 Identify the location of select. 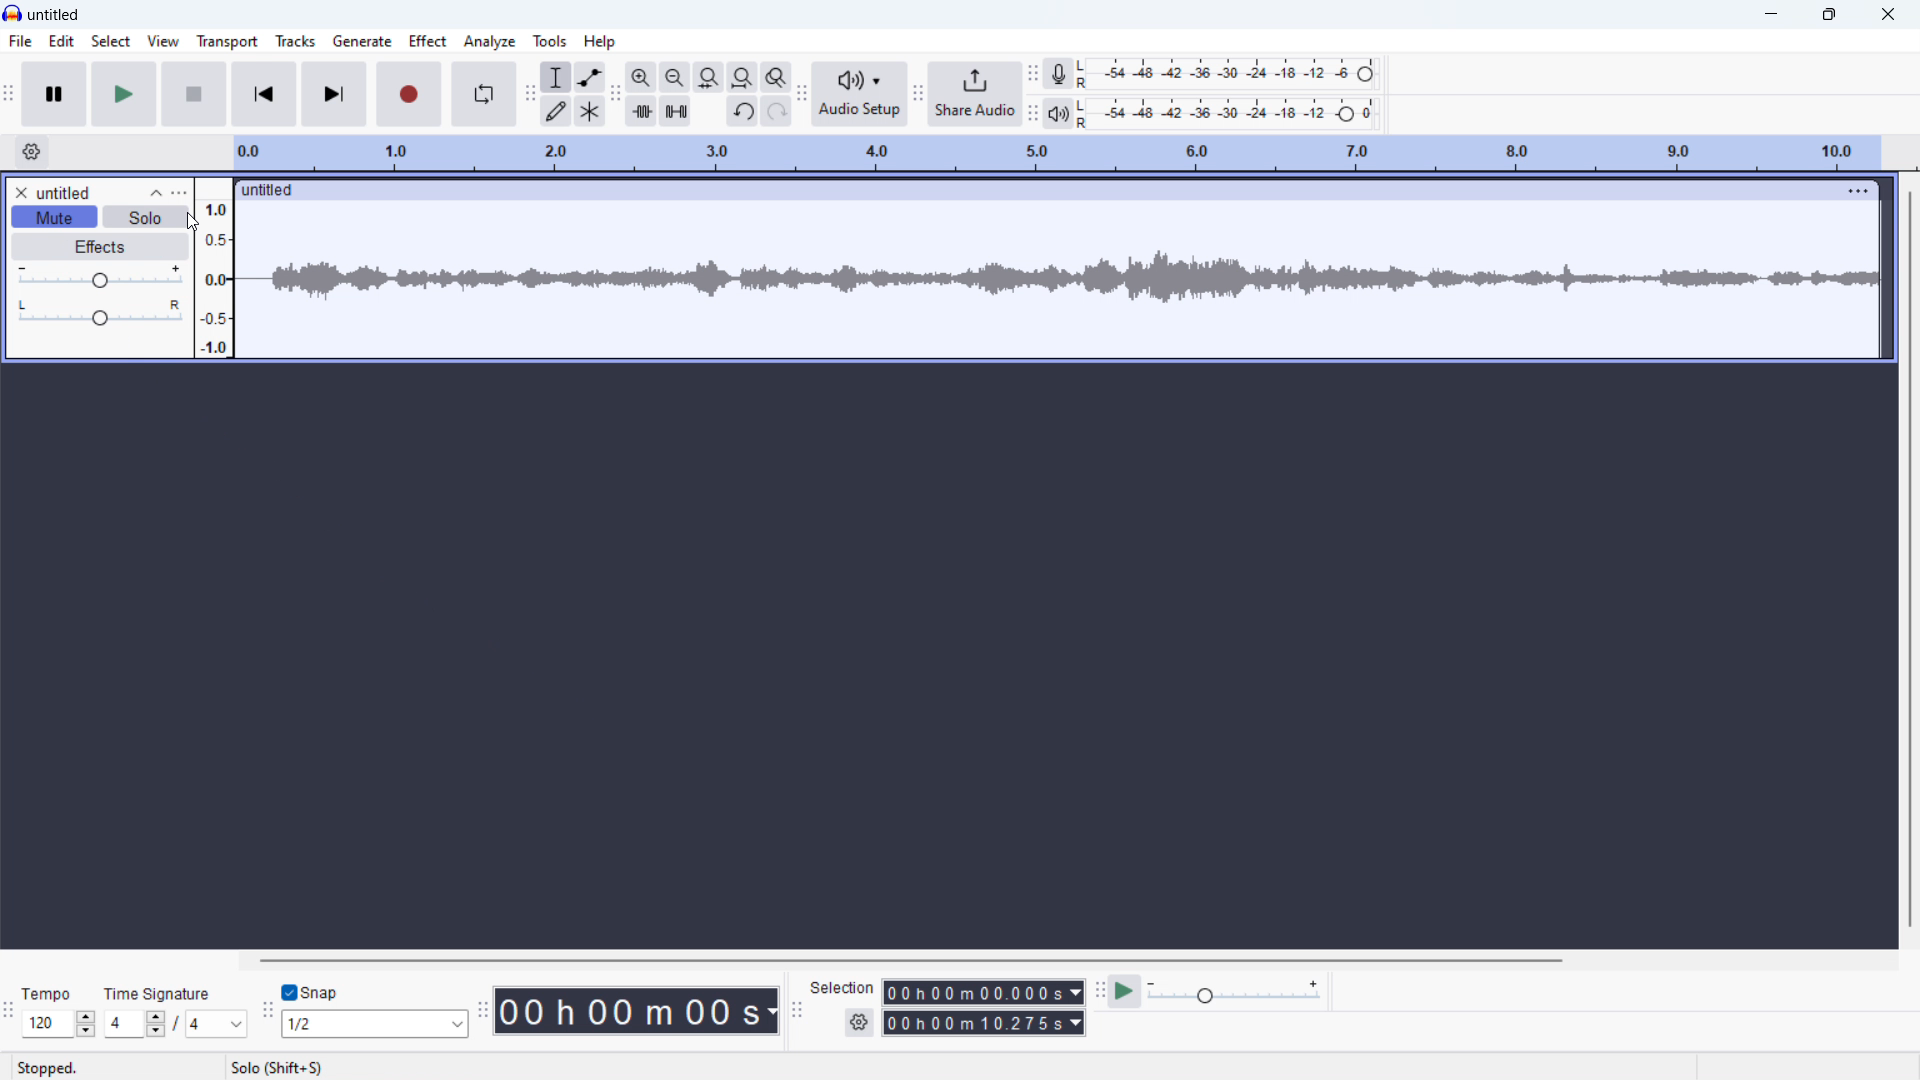
(112, 40).